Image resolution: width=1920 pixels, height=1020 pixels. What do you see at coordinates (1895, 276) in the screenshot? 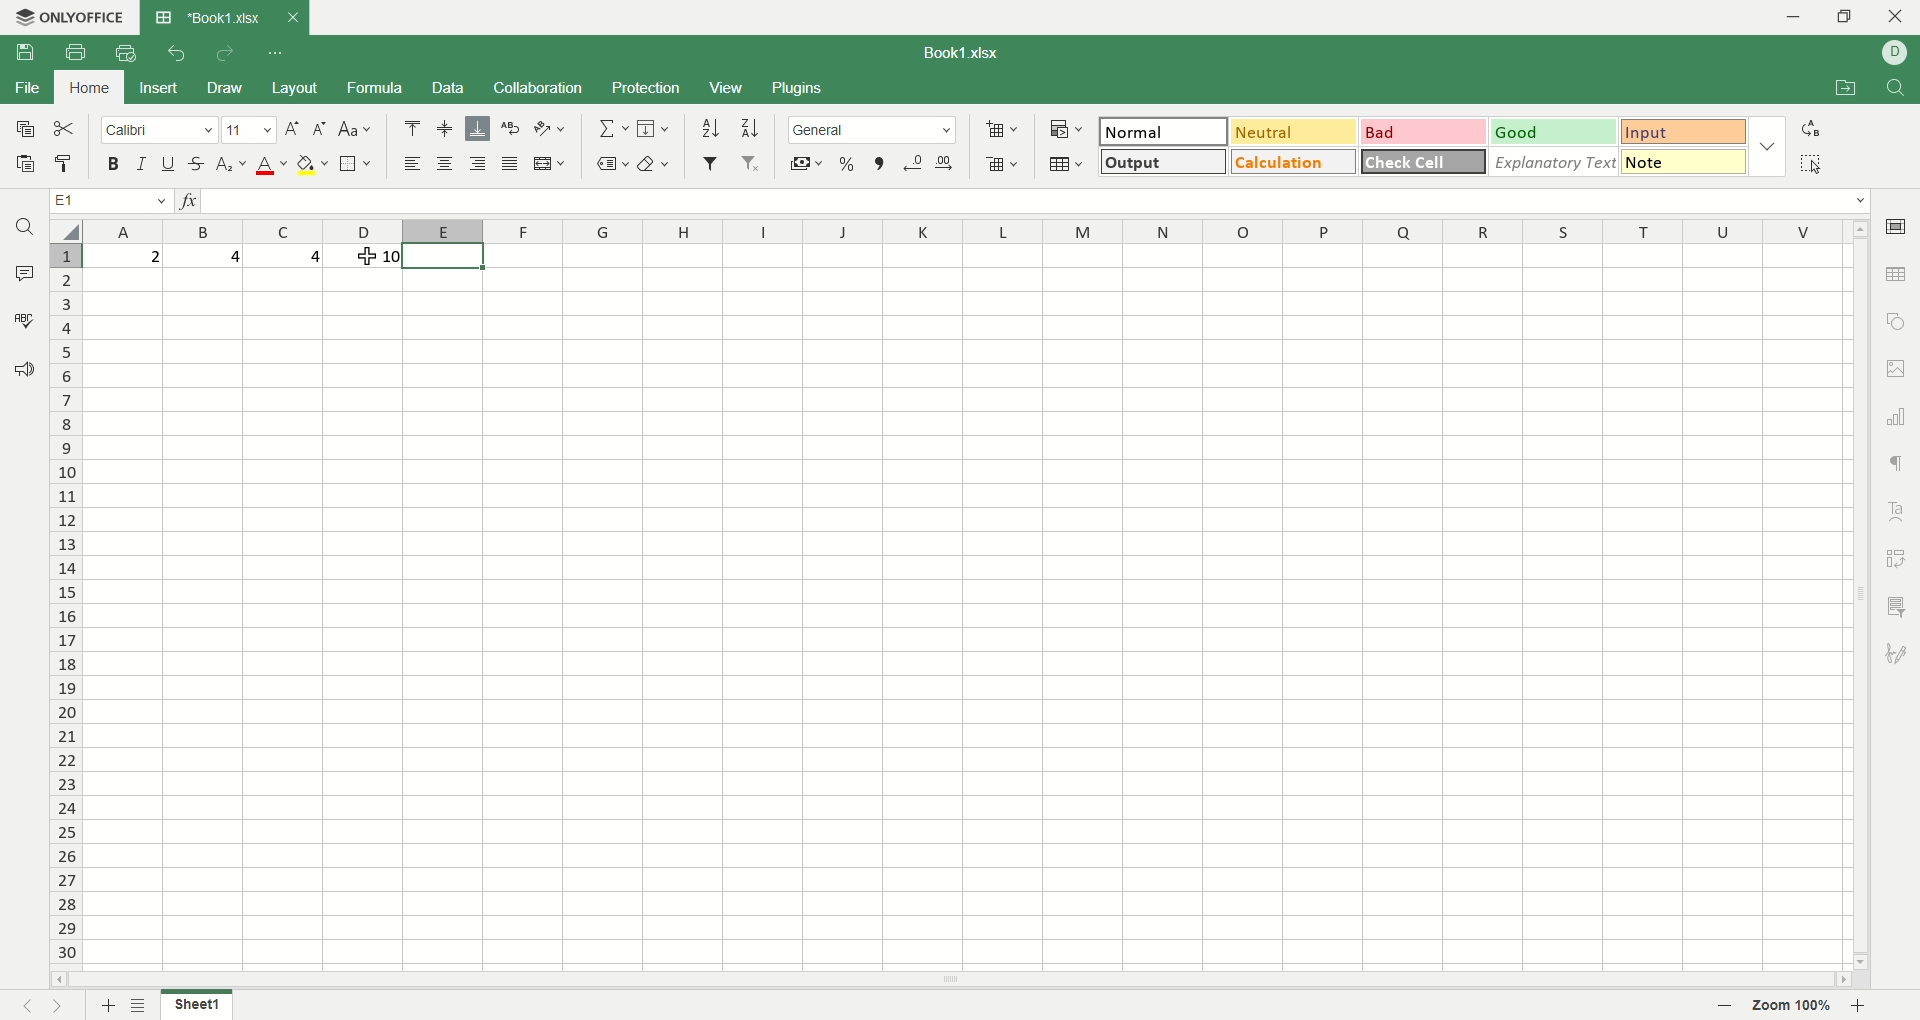
I see `table settings` at bounding box center [1895, 276].